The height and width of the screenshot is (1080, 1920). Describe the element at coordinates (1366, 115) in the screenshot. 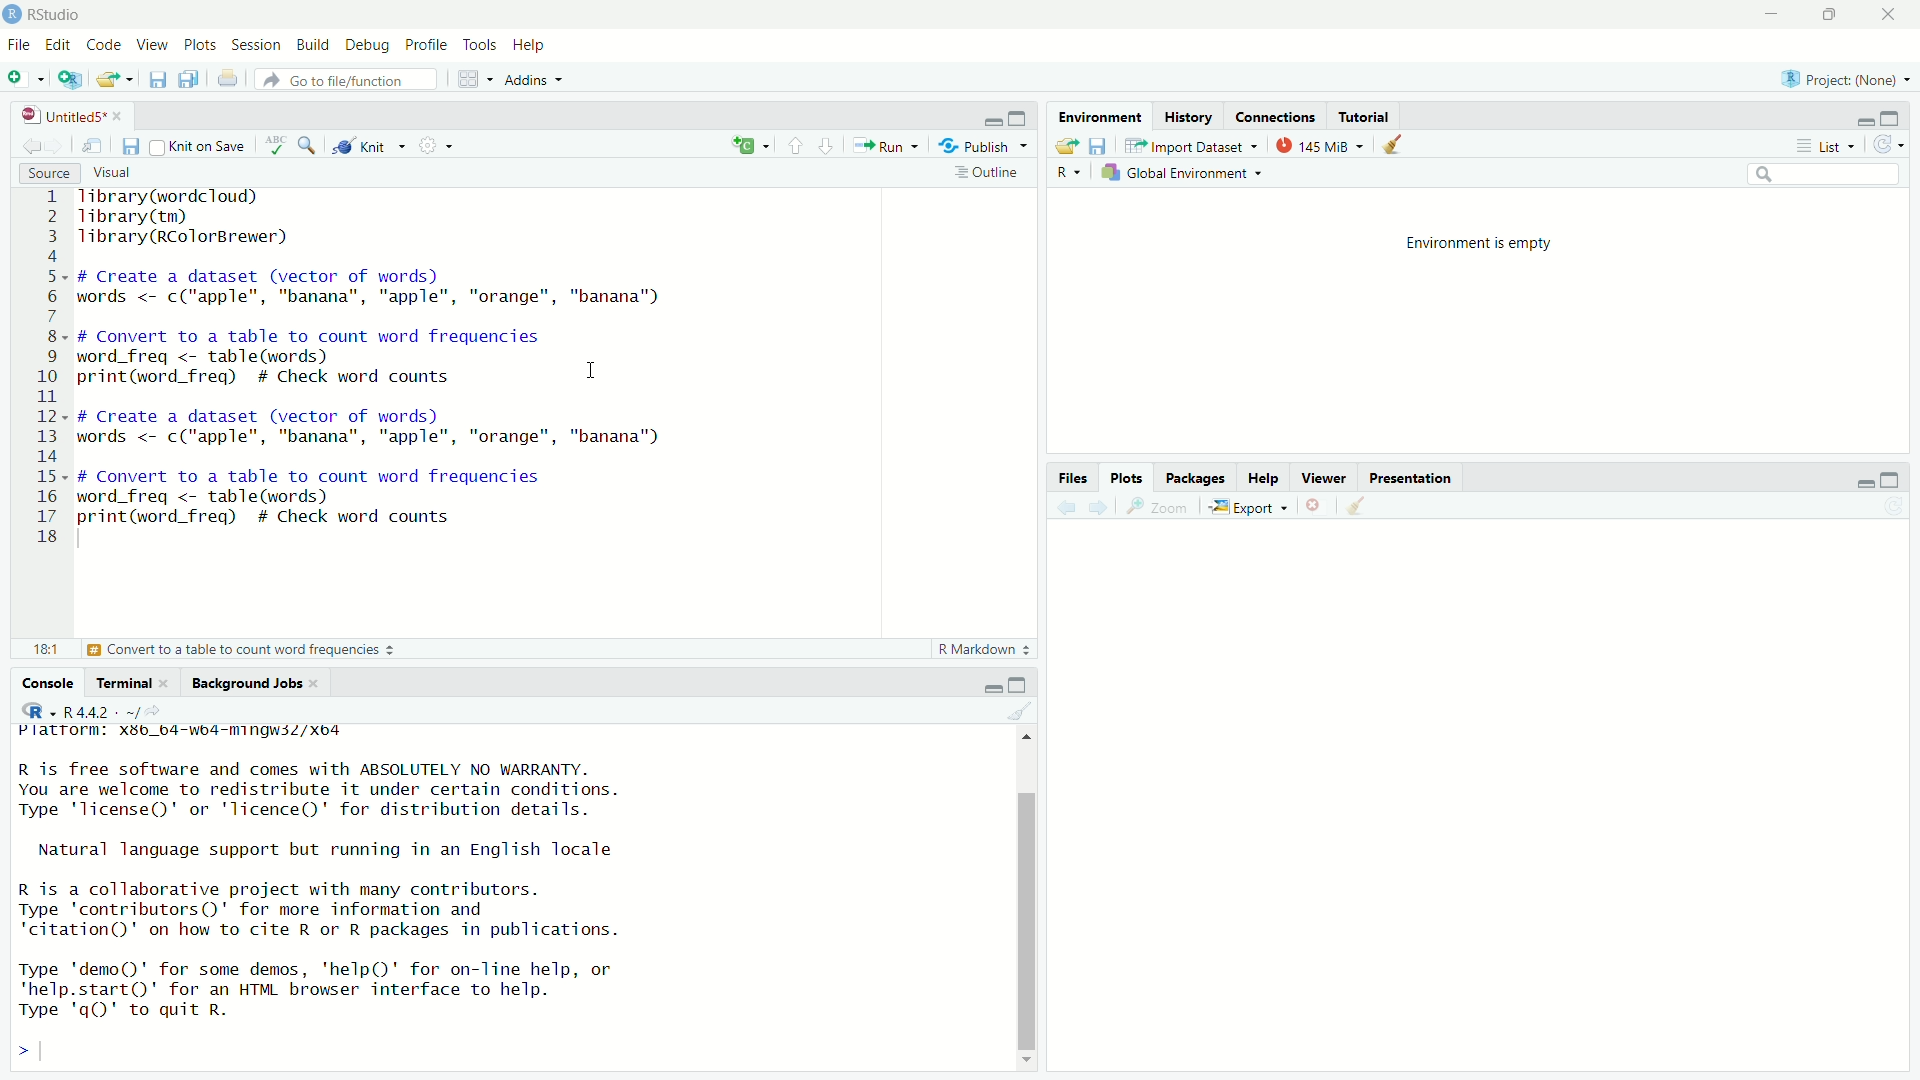

I see `Tutorial` at that location.